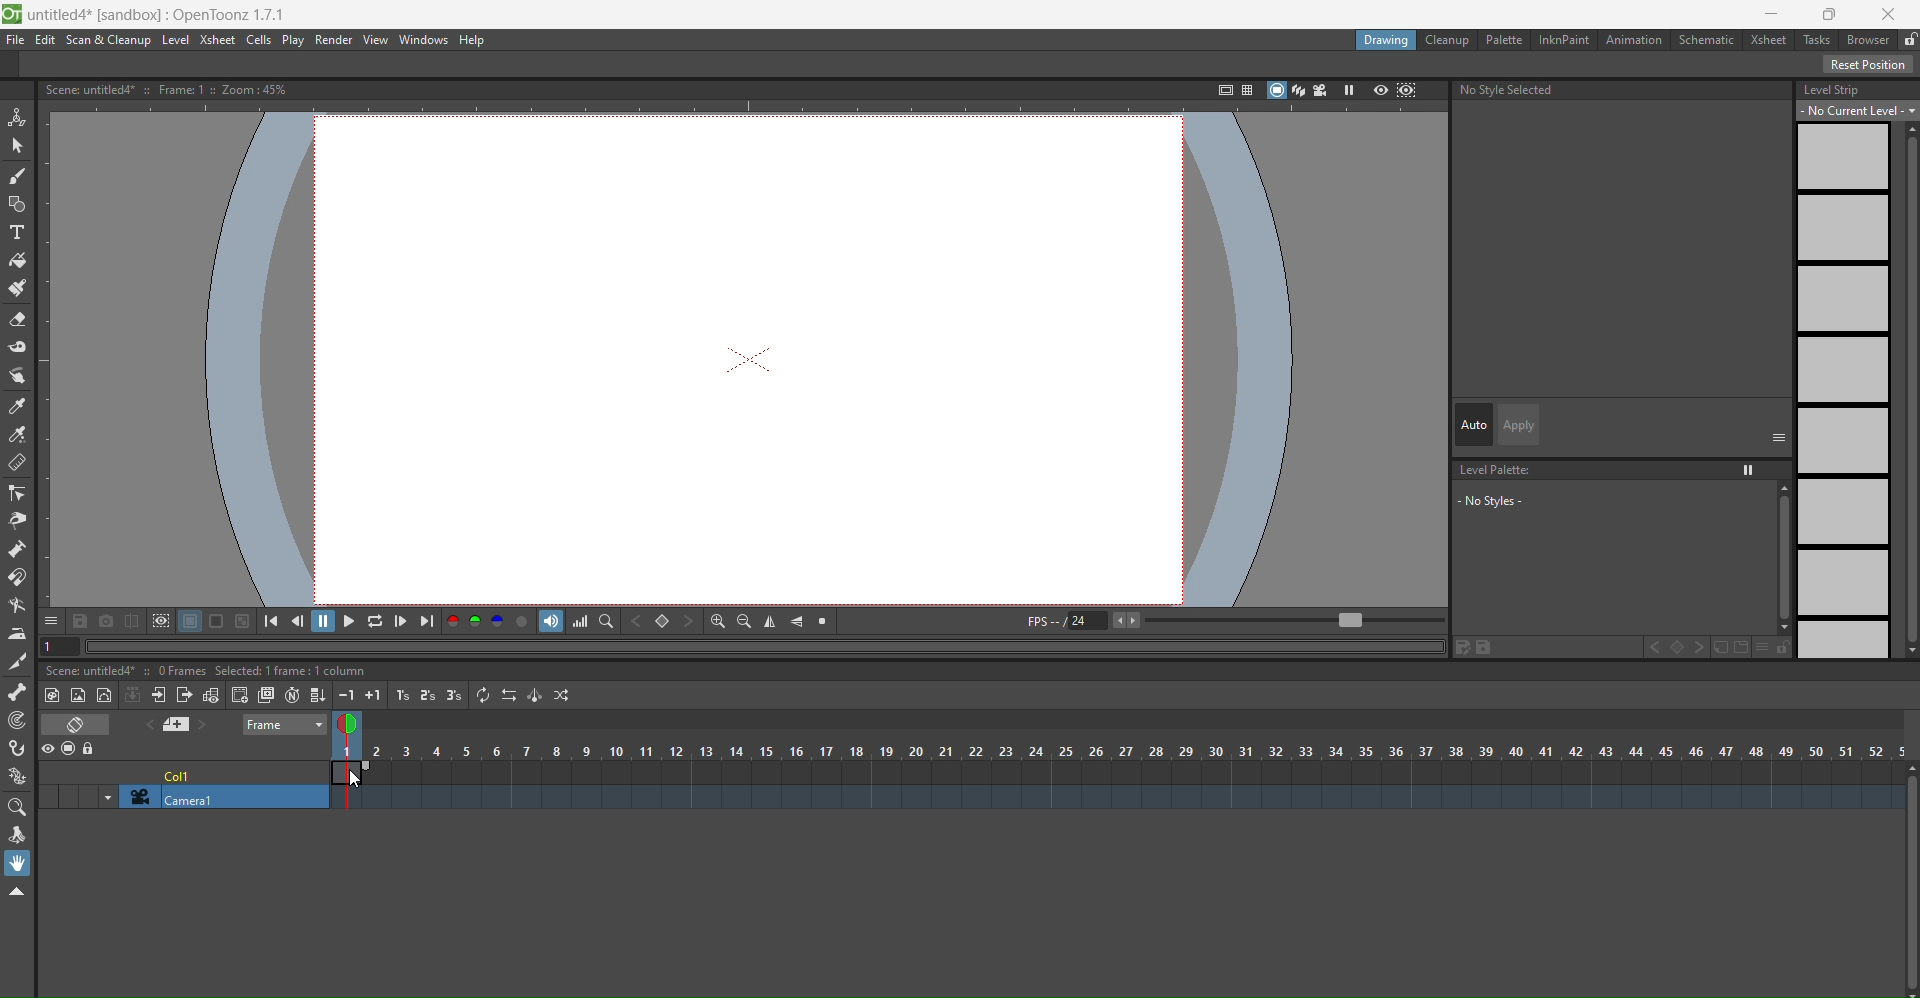 This screenshot has width=1920, height=998. I want to click on play, so click(294, 41).